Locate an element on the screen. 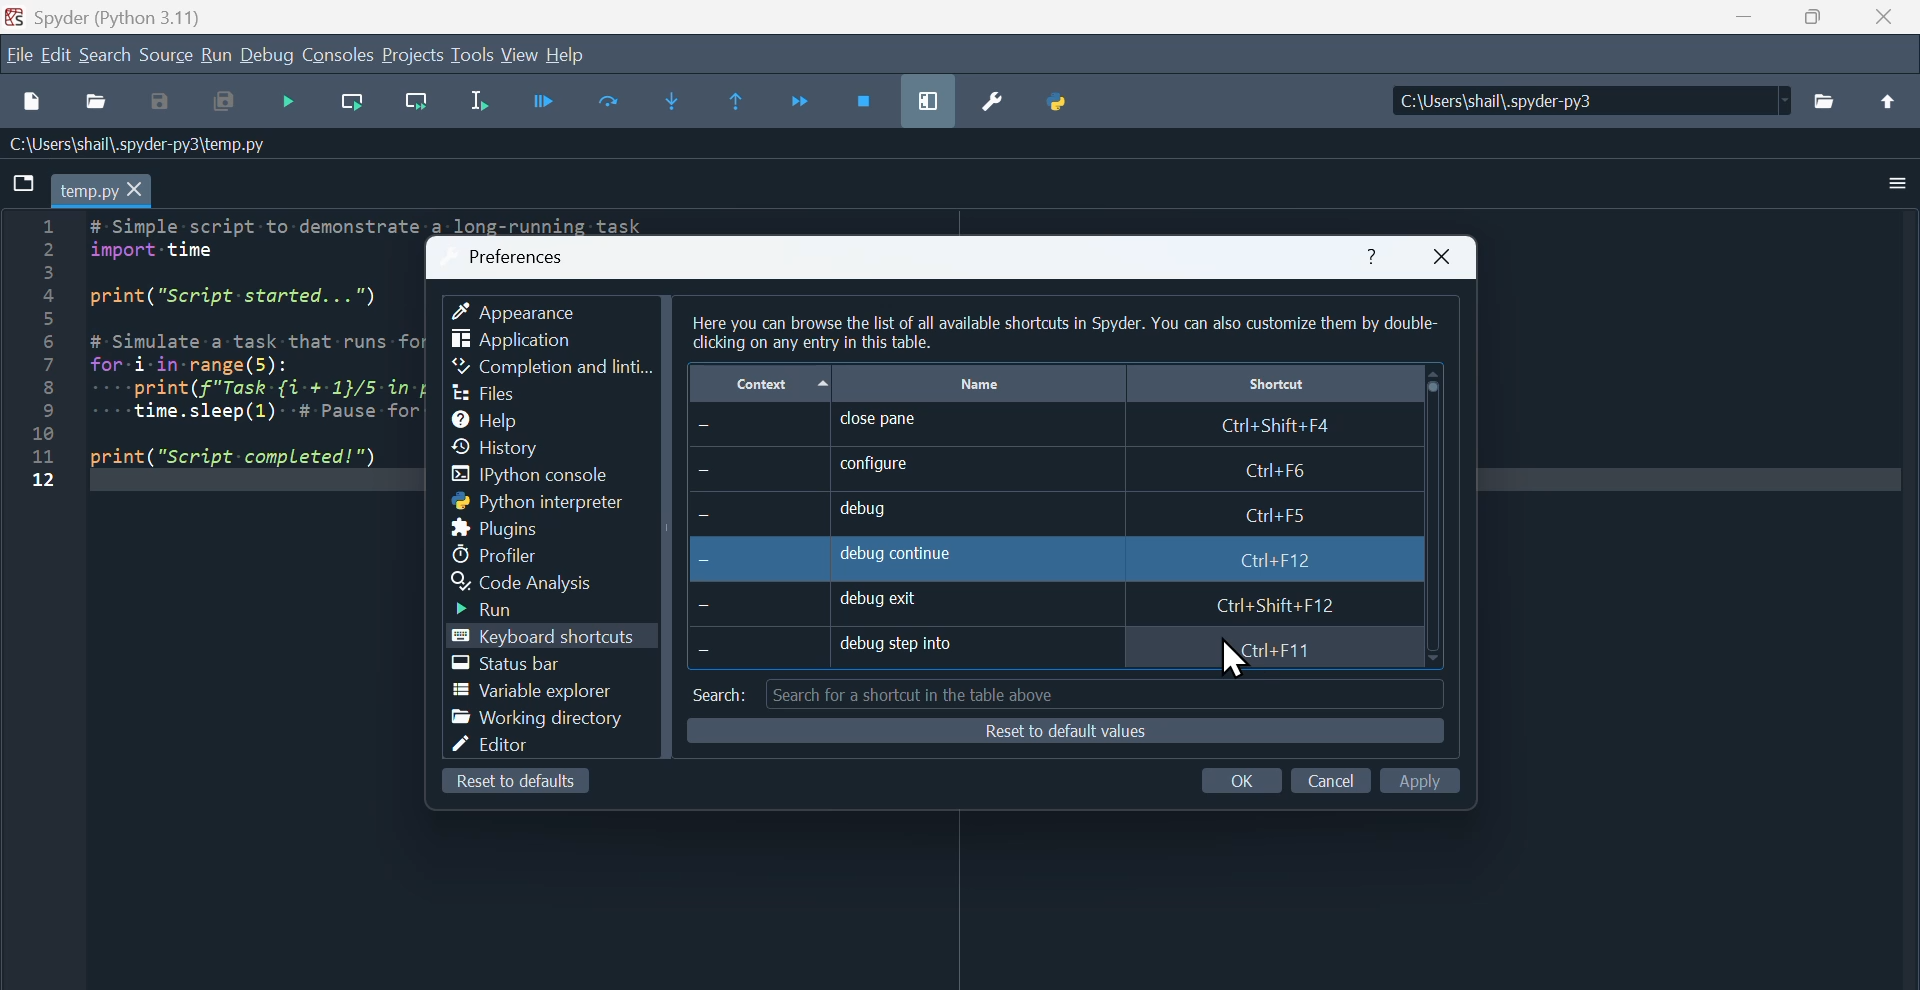  debug continue is located at coordinates (1010, 558).